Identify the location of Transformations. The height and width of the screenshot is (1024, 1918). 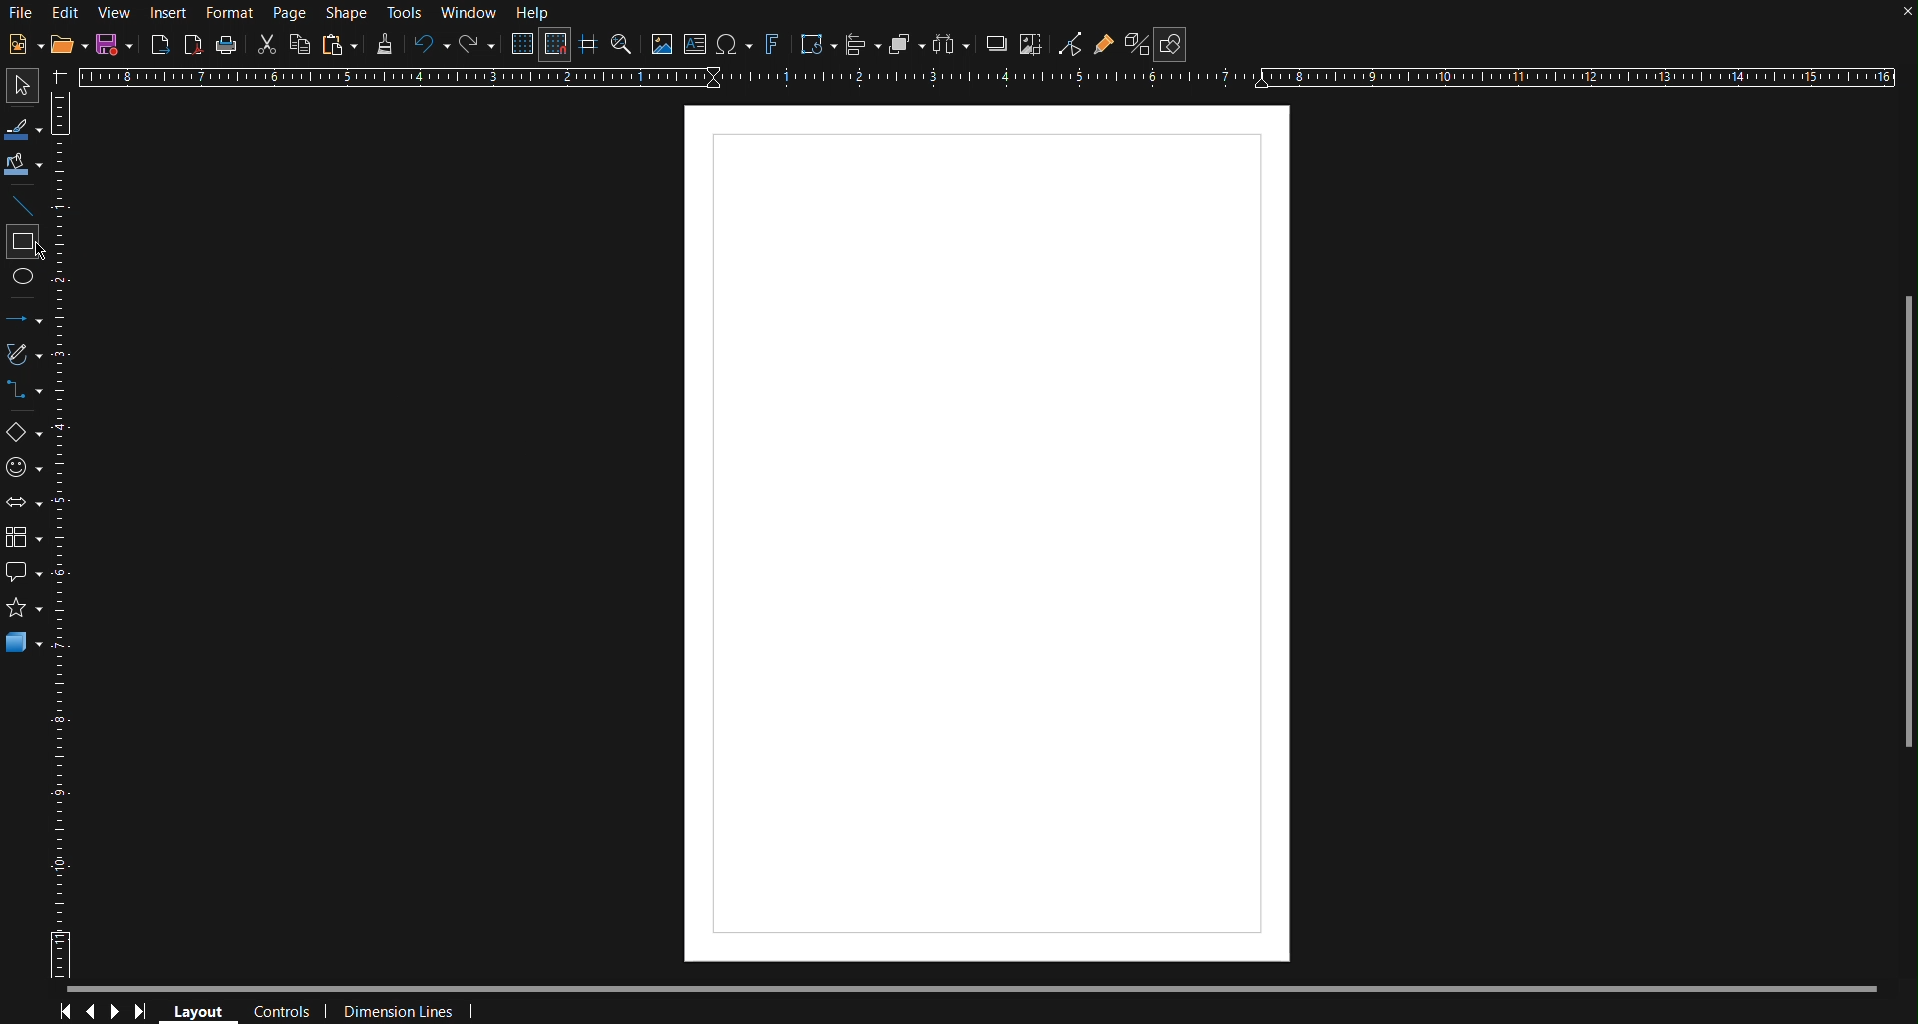
(816, 45).